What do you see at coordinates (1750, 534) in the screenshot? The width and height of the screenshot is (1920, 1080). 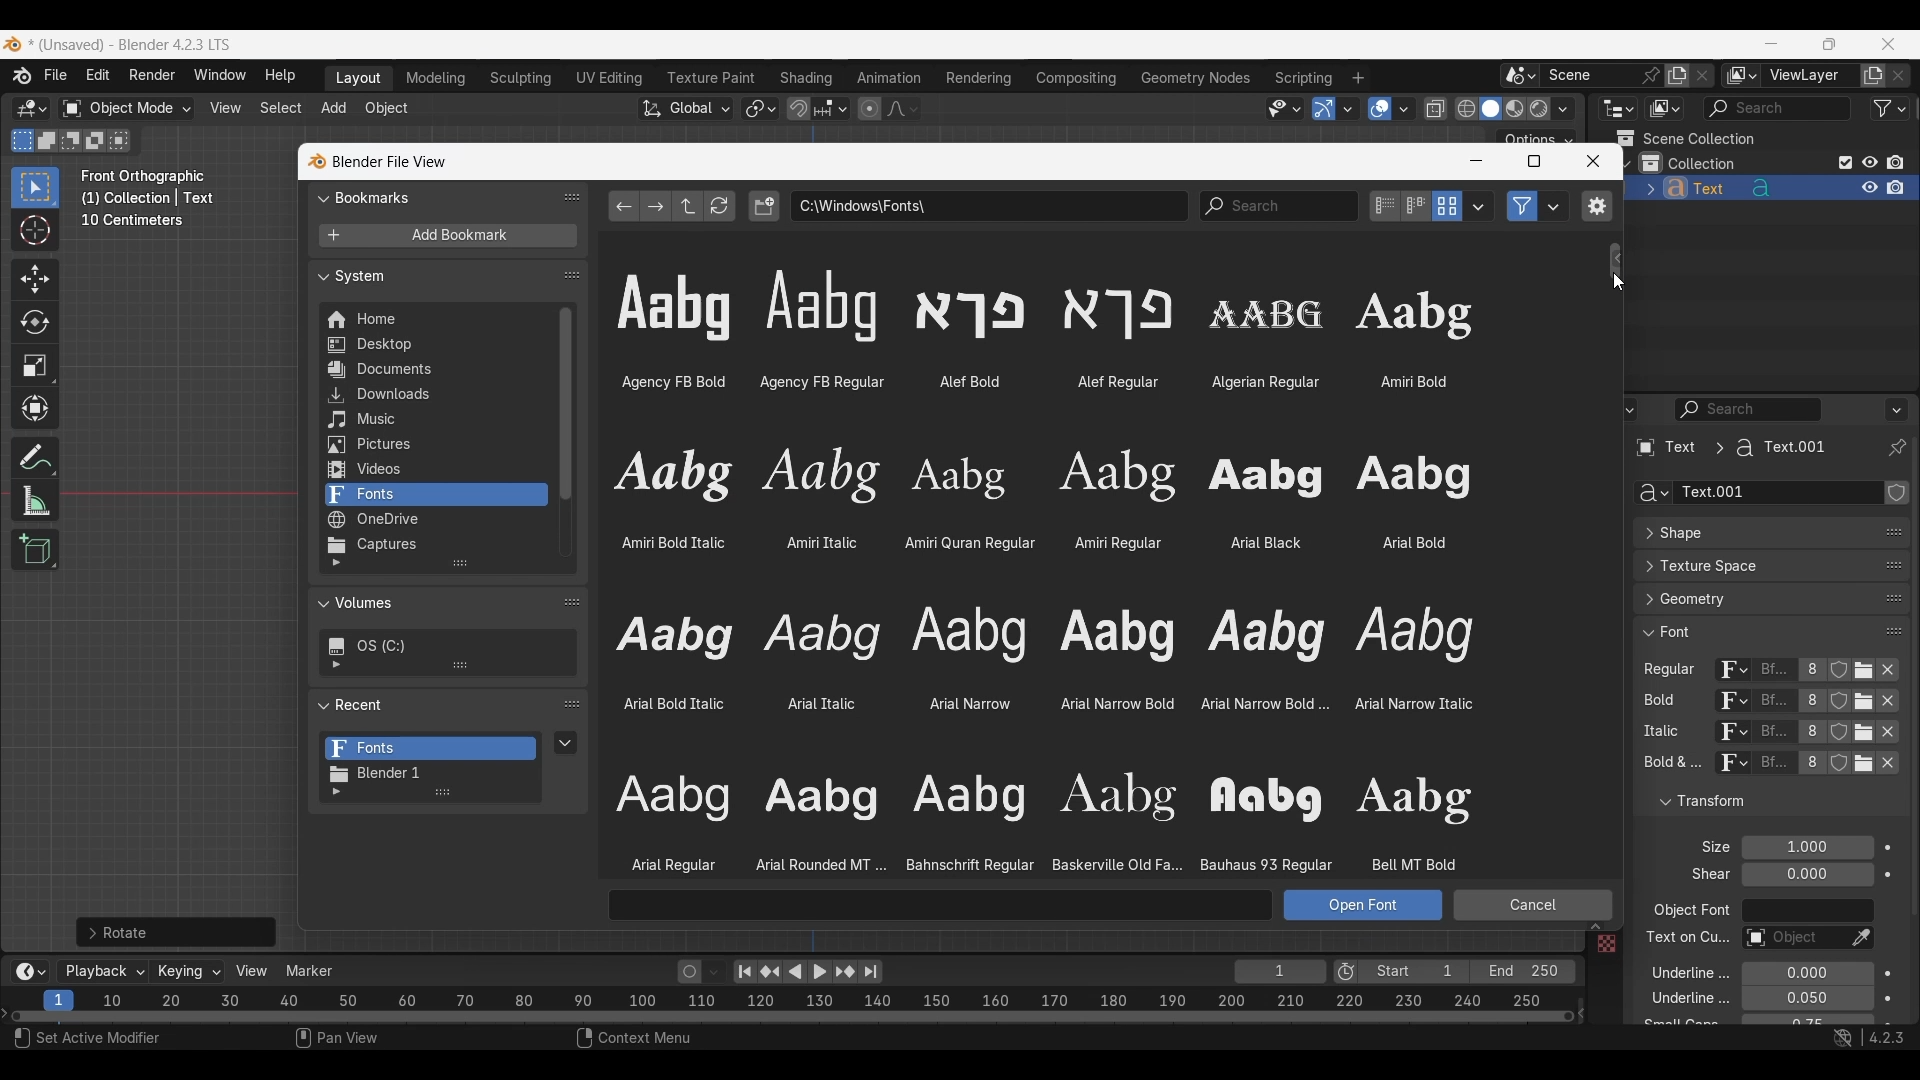 I see `Click to expand Shape` at bounding box center [1750, 534].